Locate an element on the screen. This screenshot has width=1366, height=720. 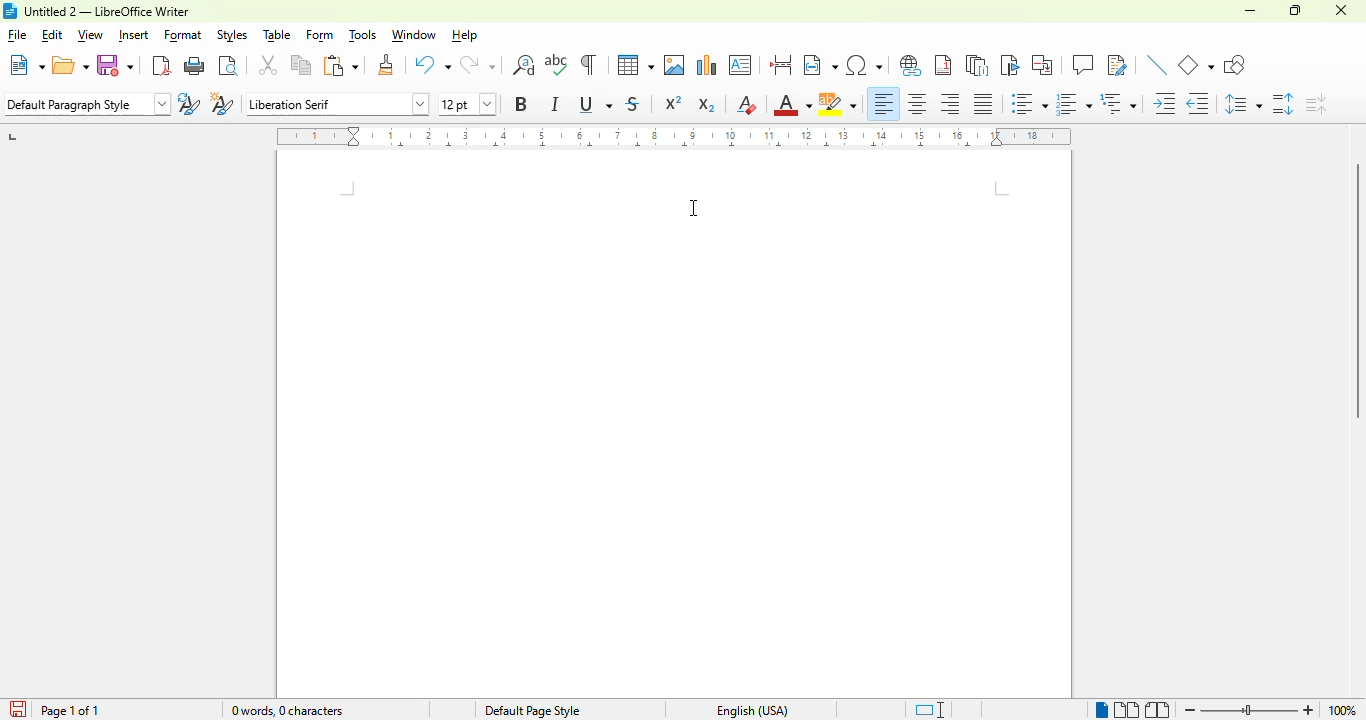
logo is located at coordinates (10, 11).